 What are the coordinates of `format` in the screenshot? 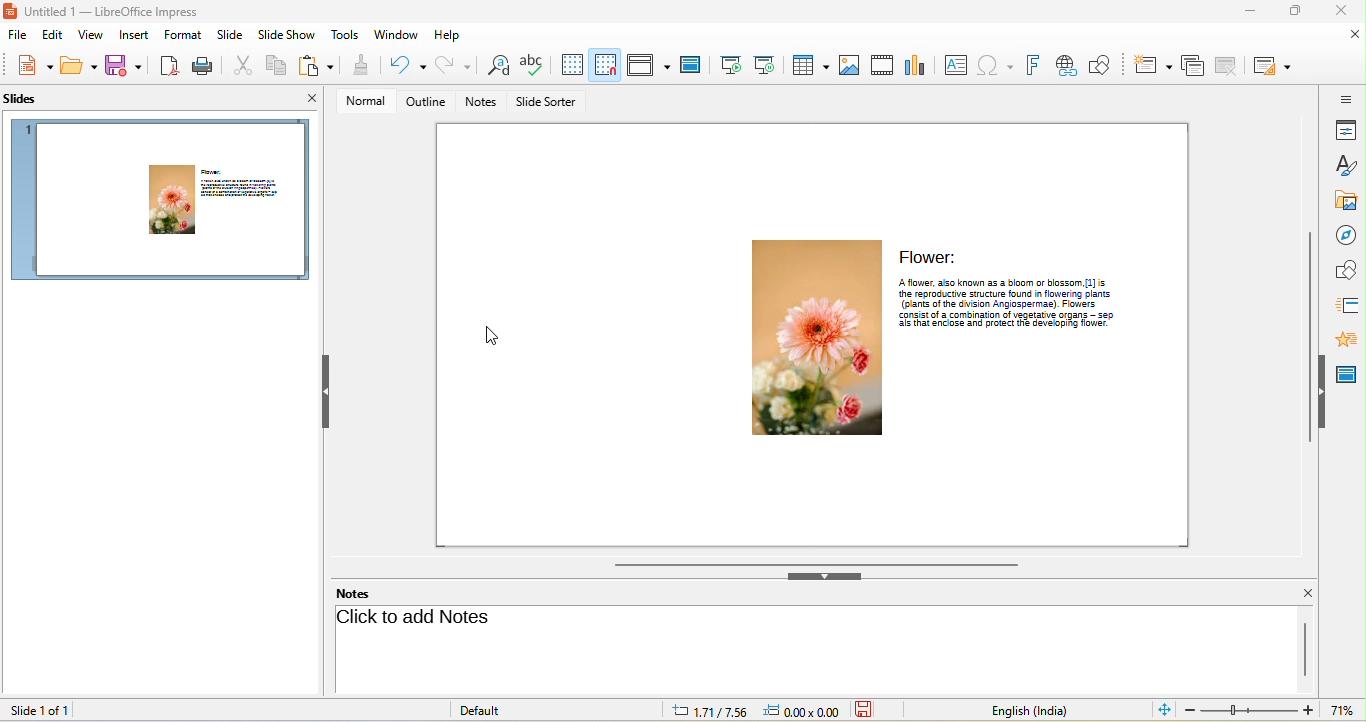 It's located at (185, 35).